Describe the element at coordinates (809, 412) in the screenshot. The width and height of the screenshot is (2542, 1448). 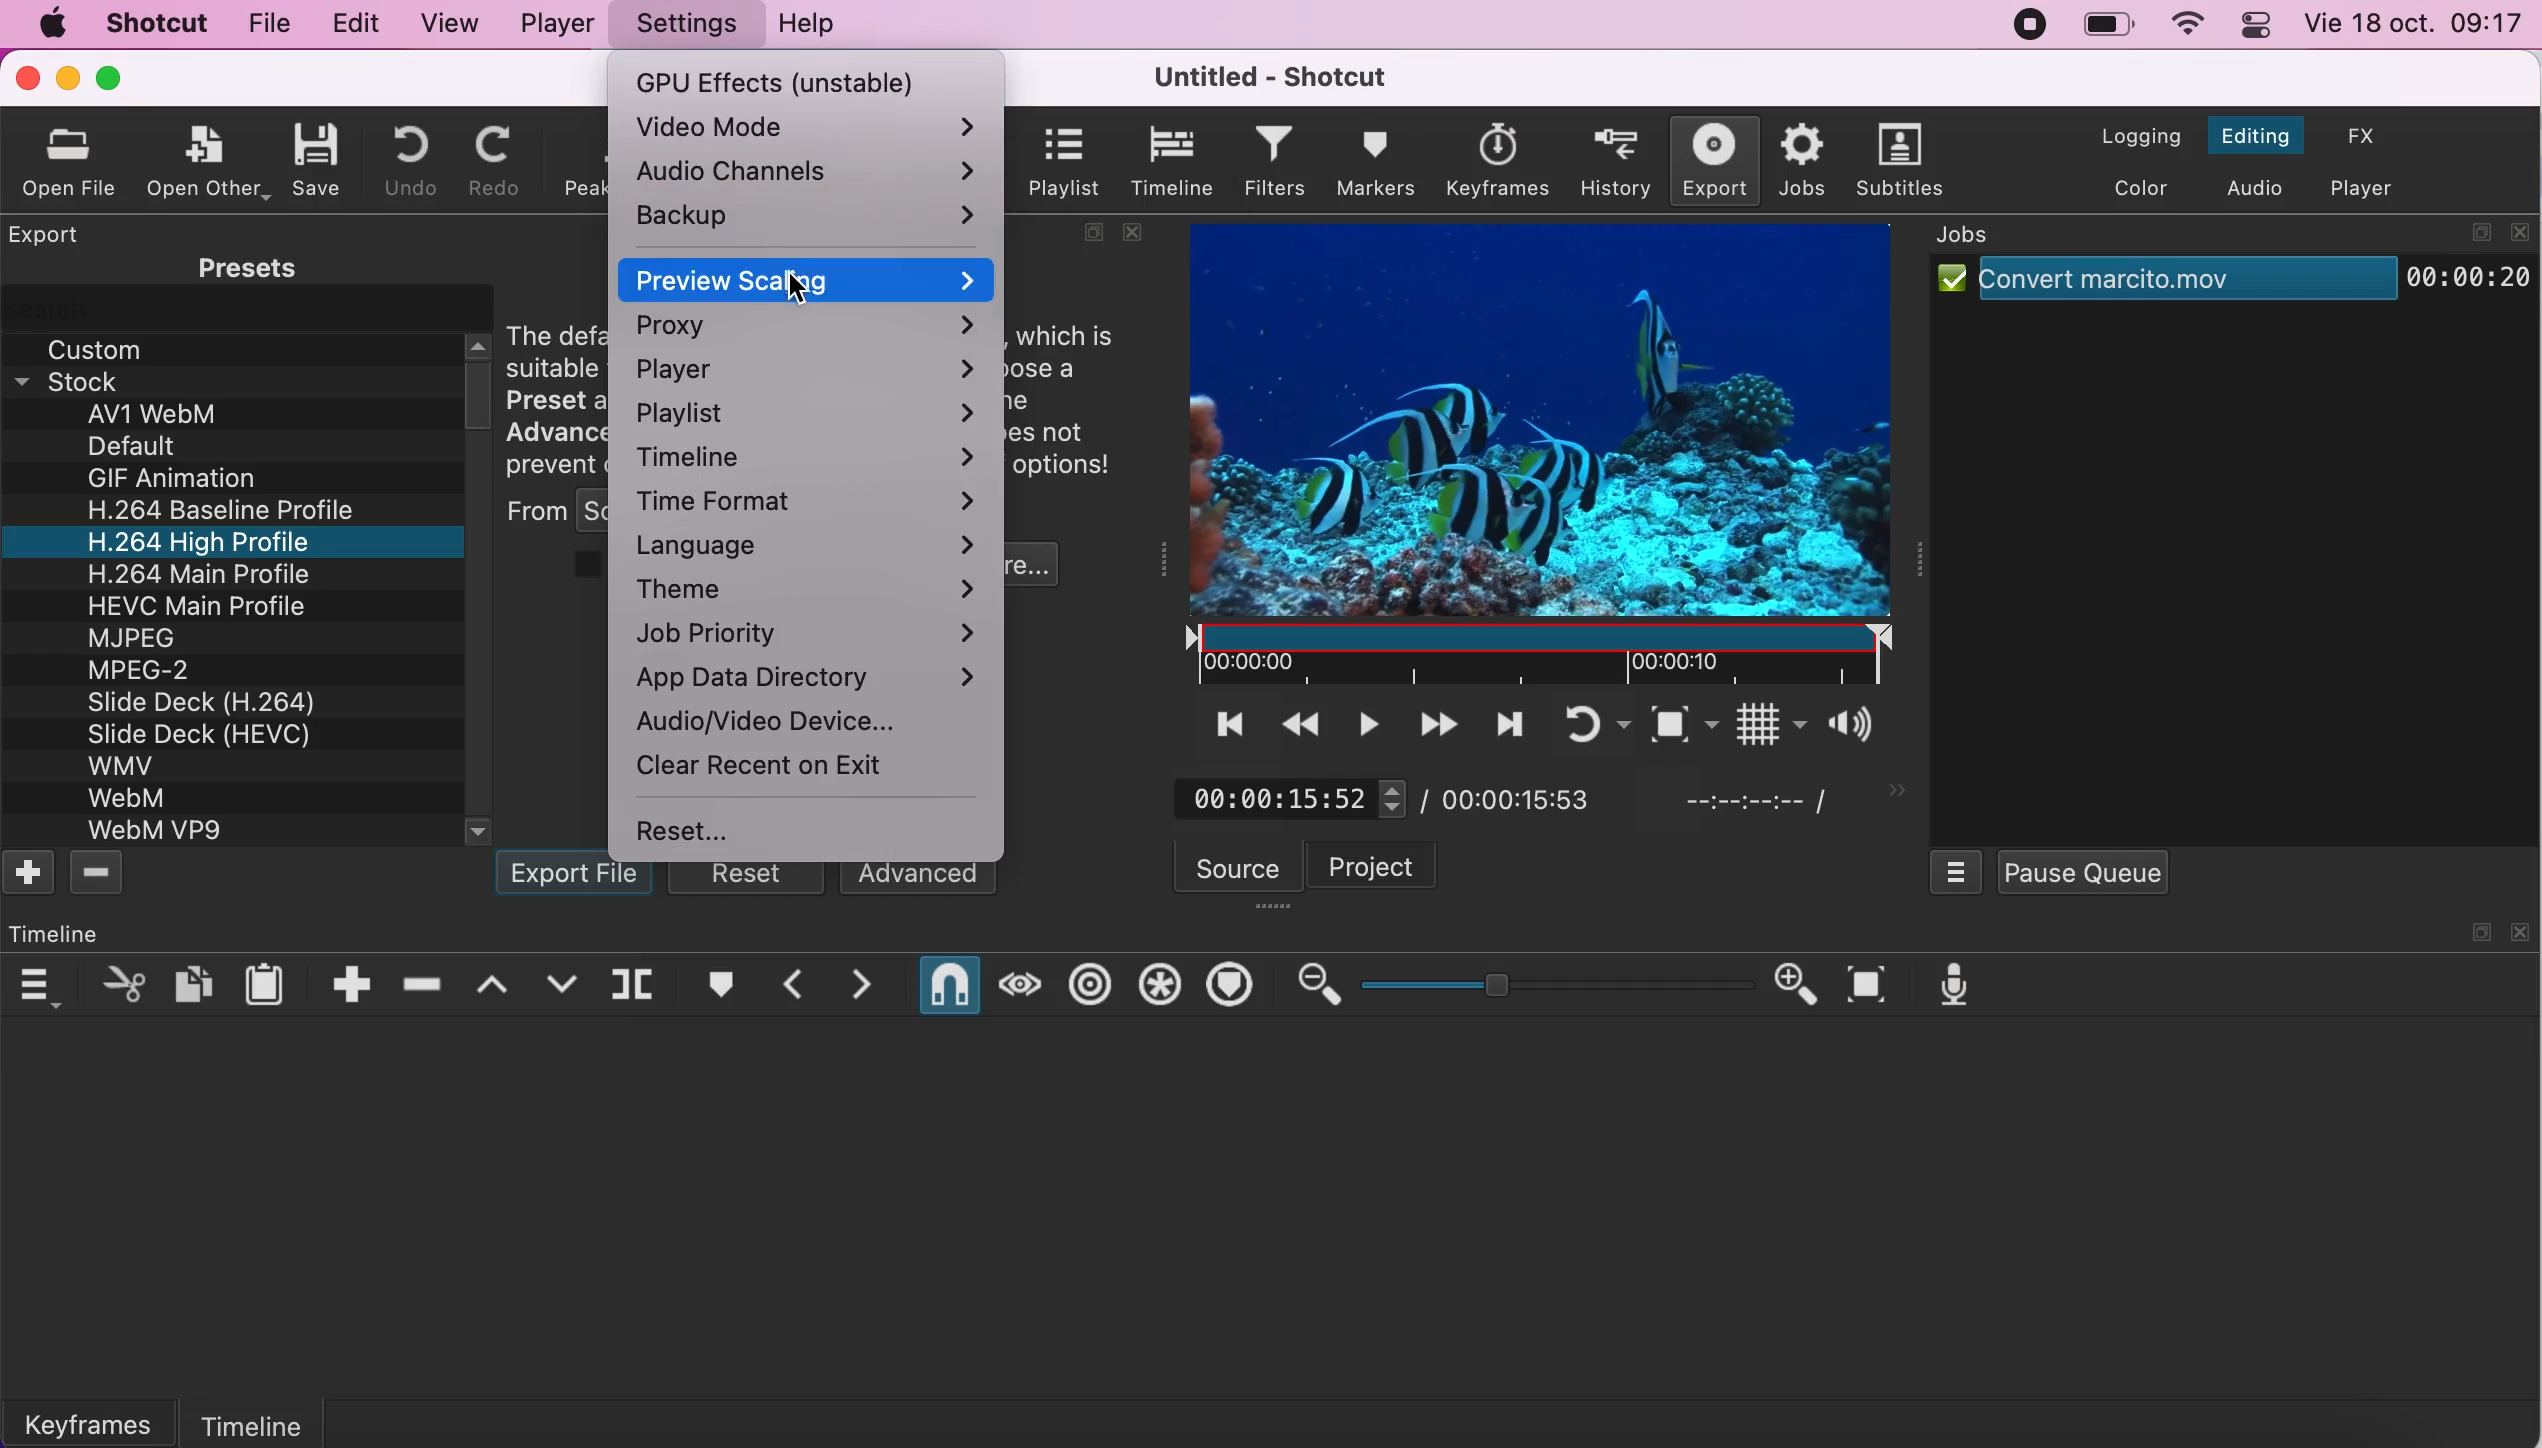
I see `playlist` at that location.